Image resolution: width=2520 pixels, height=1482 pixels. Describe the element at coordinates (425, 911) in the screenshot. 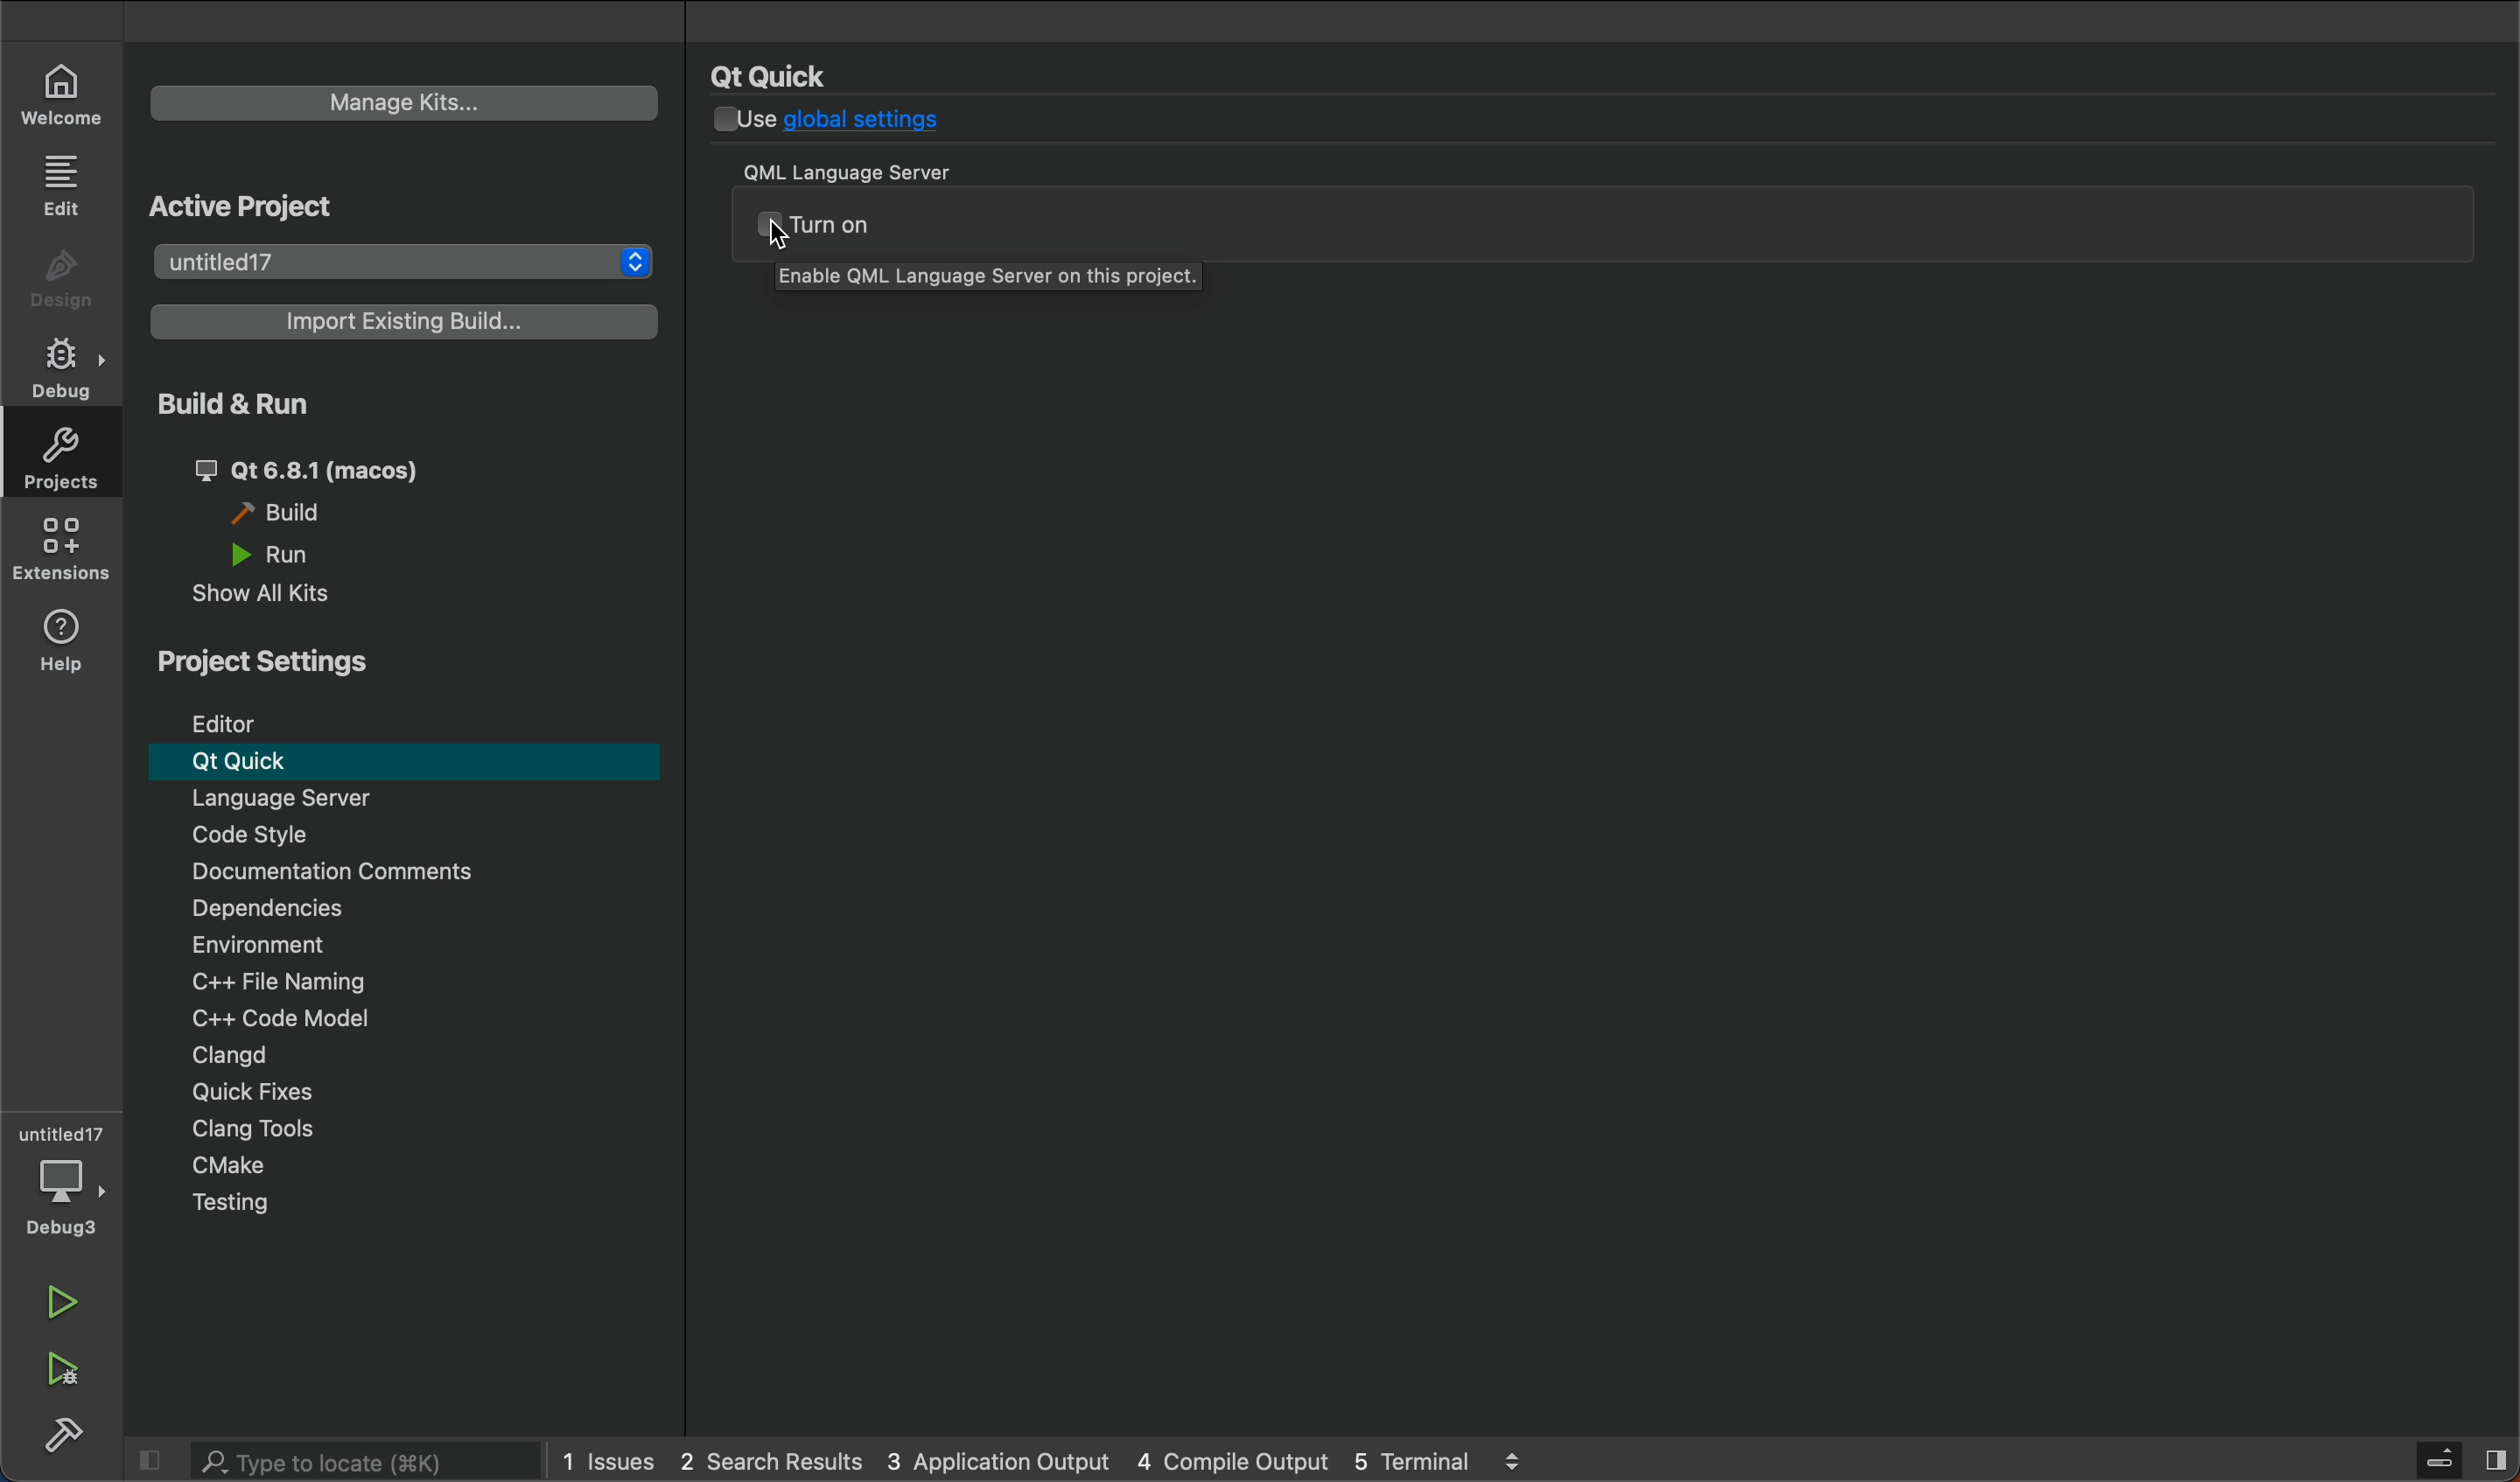

I see `Dependencies ` at that location.